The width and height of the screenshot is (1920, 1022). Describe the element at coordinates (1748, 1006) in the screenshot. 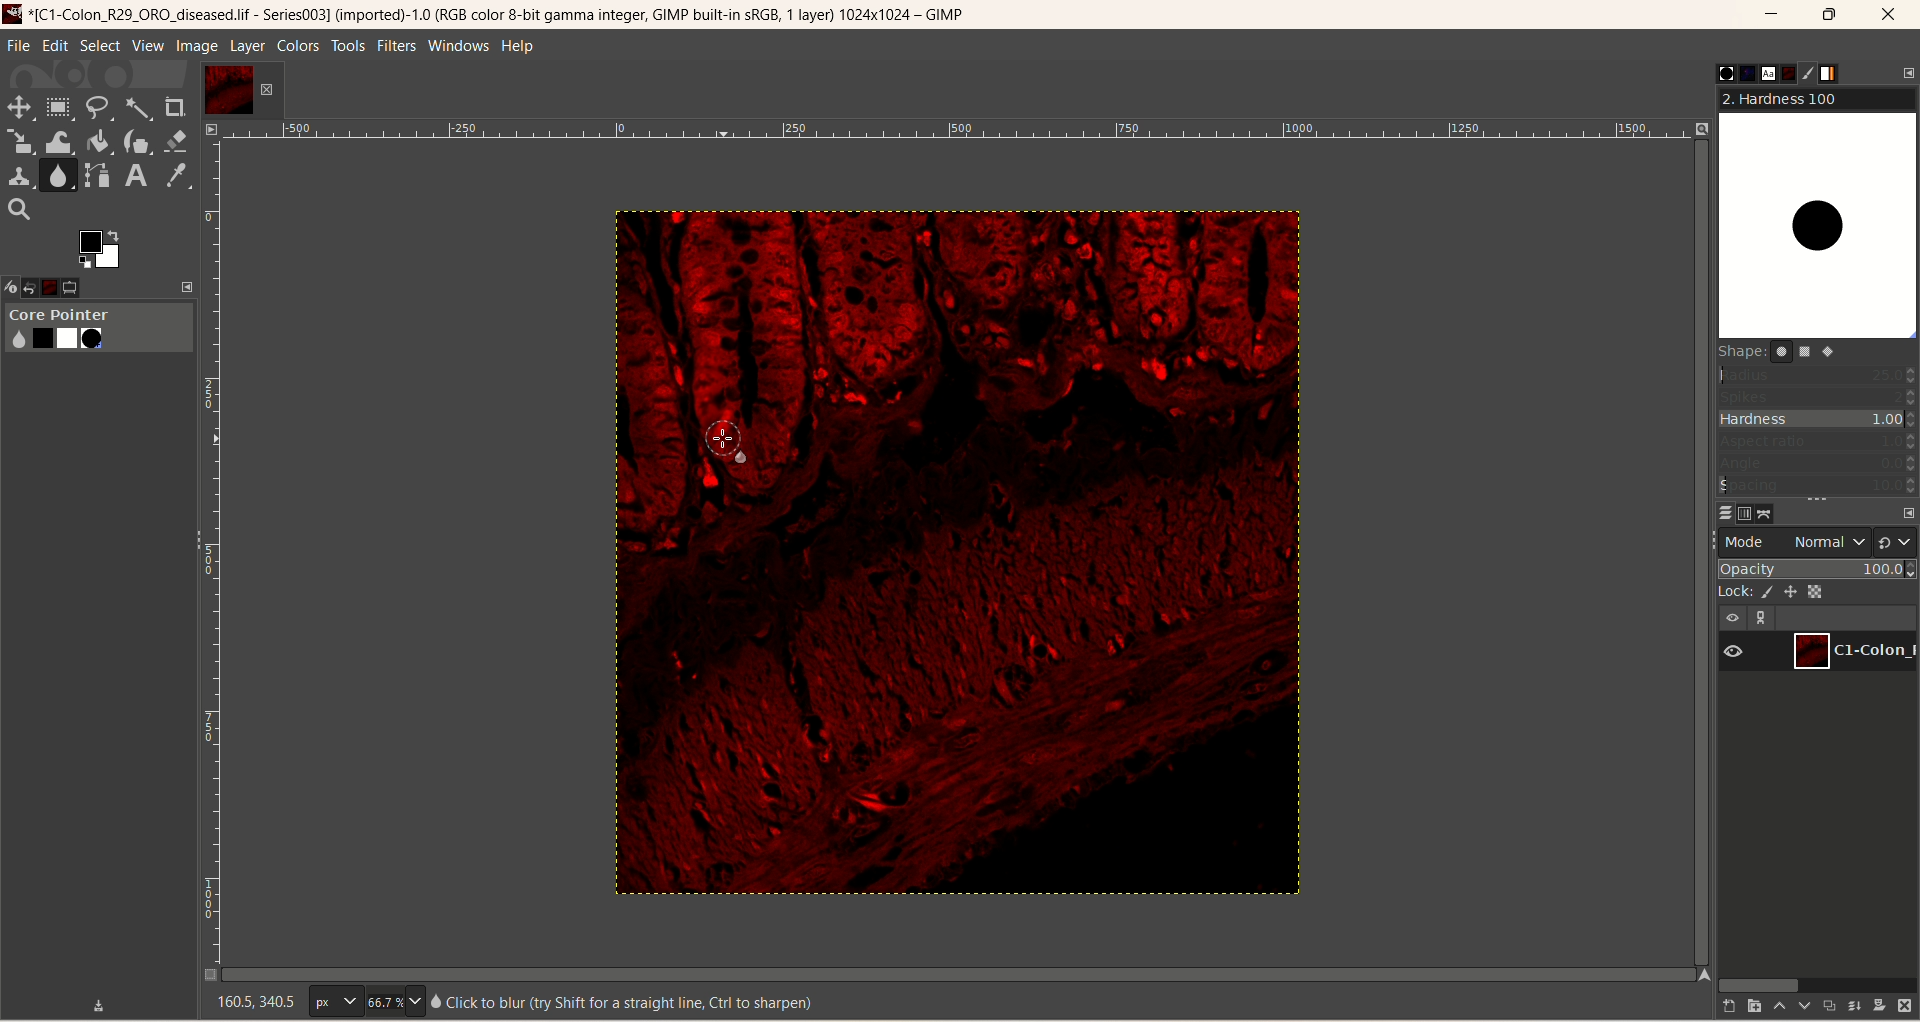

I see `create a new layer` at that location.